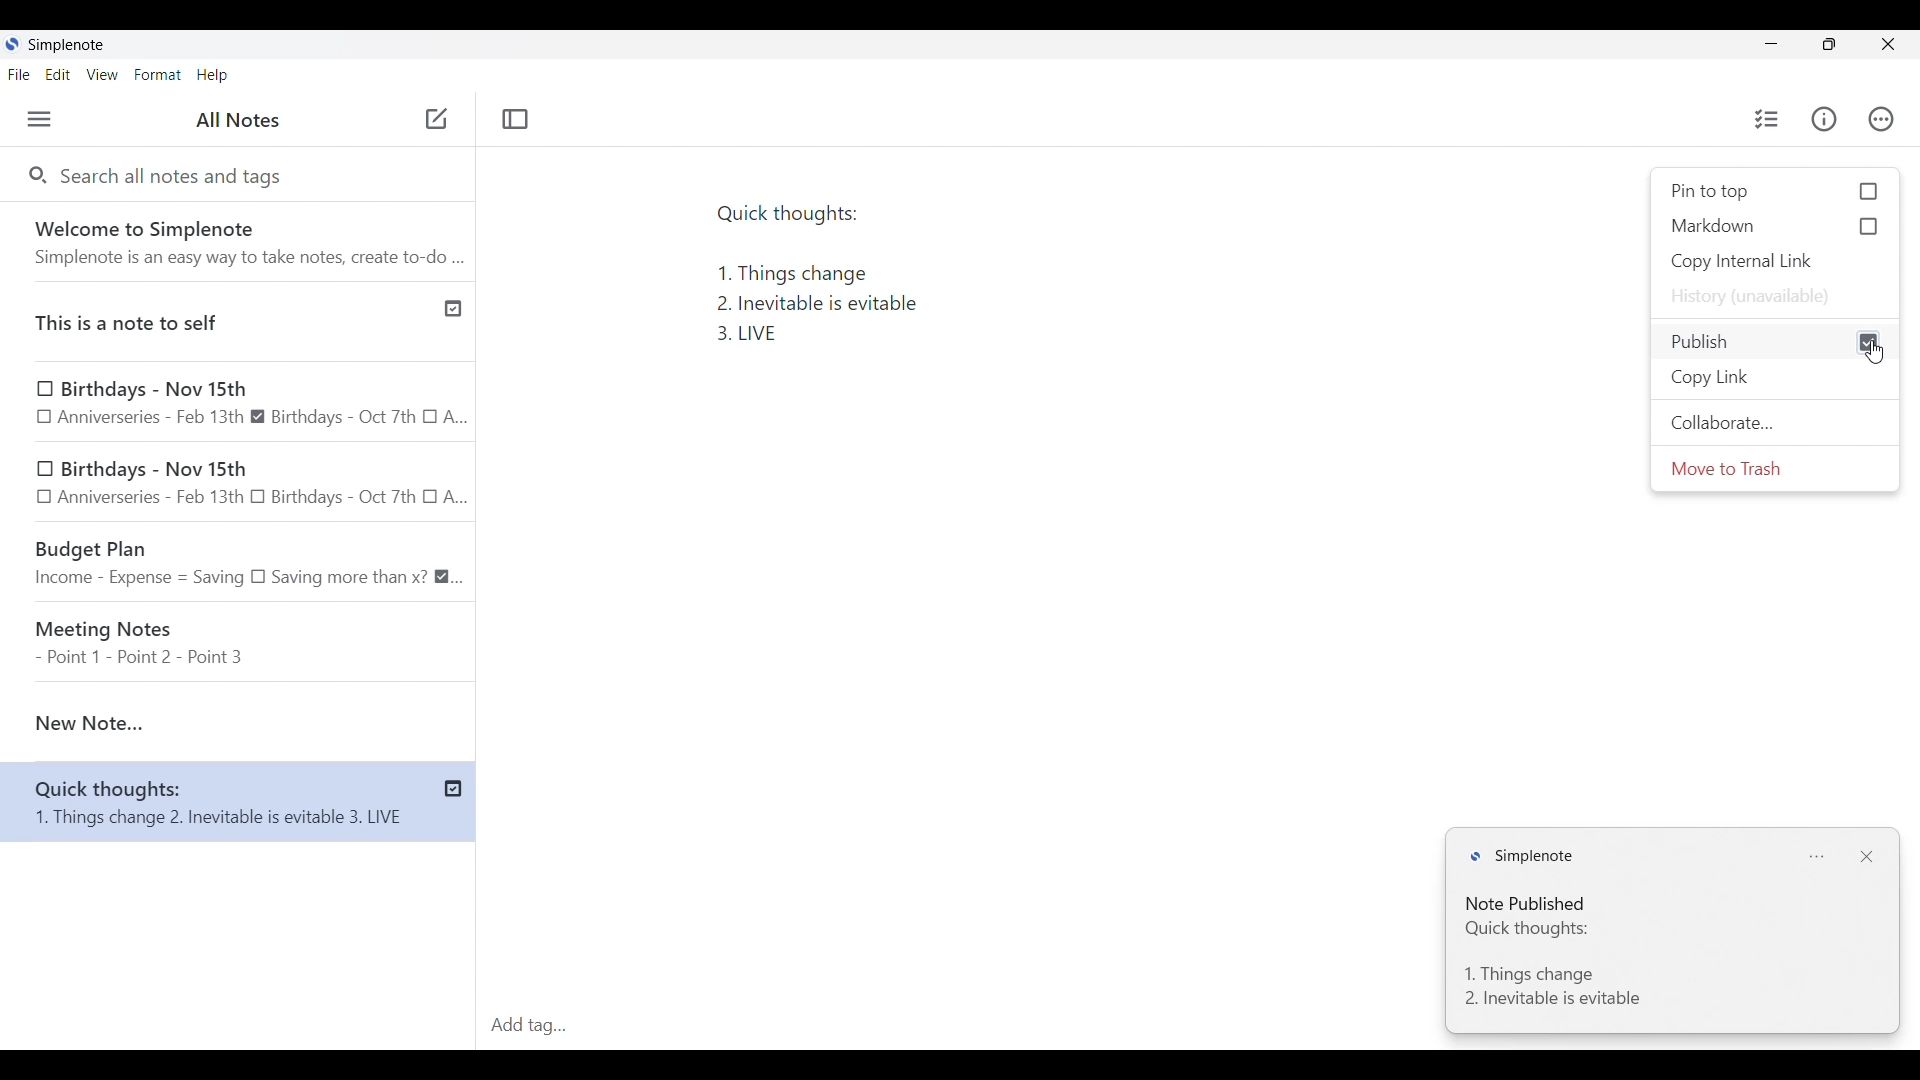  I want to click on Minimize, so click(1771, 44).